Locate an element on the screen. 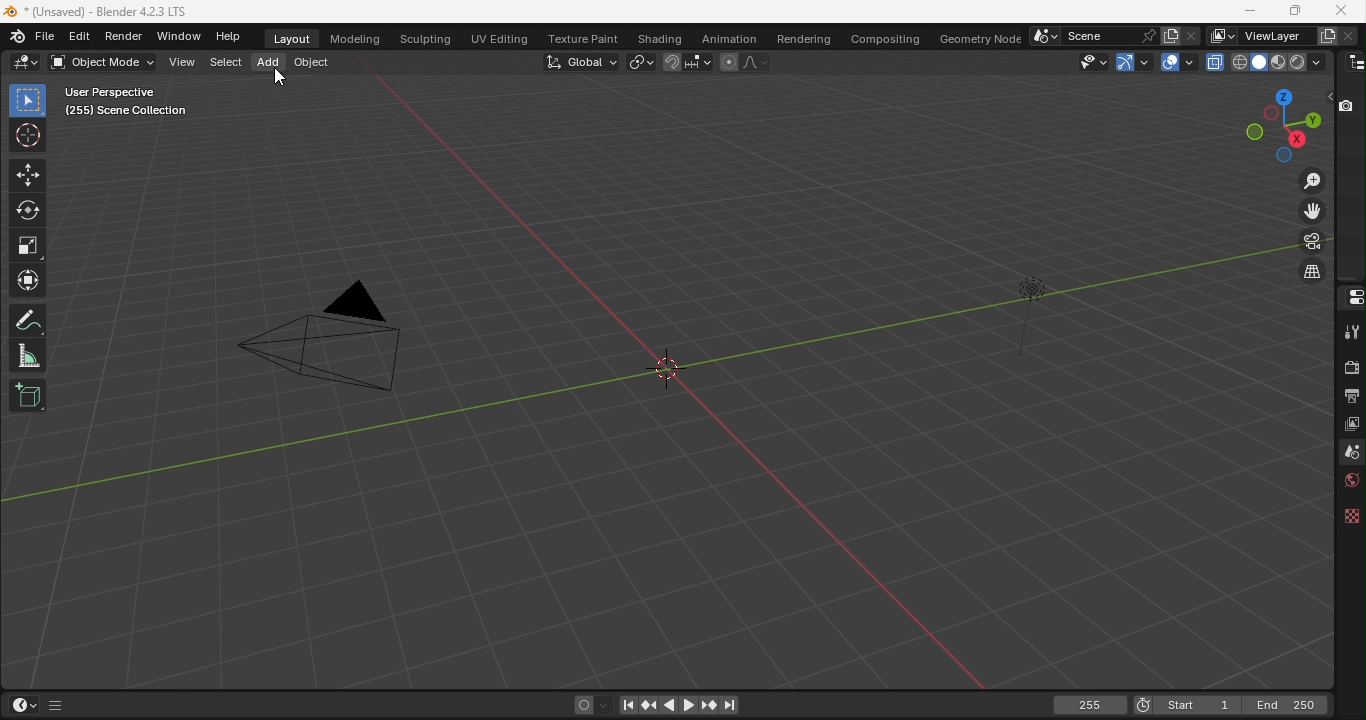 The image size is (1366, 720). Jump to next/previous keyframe is located at coordinates (649, 705).